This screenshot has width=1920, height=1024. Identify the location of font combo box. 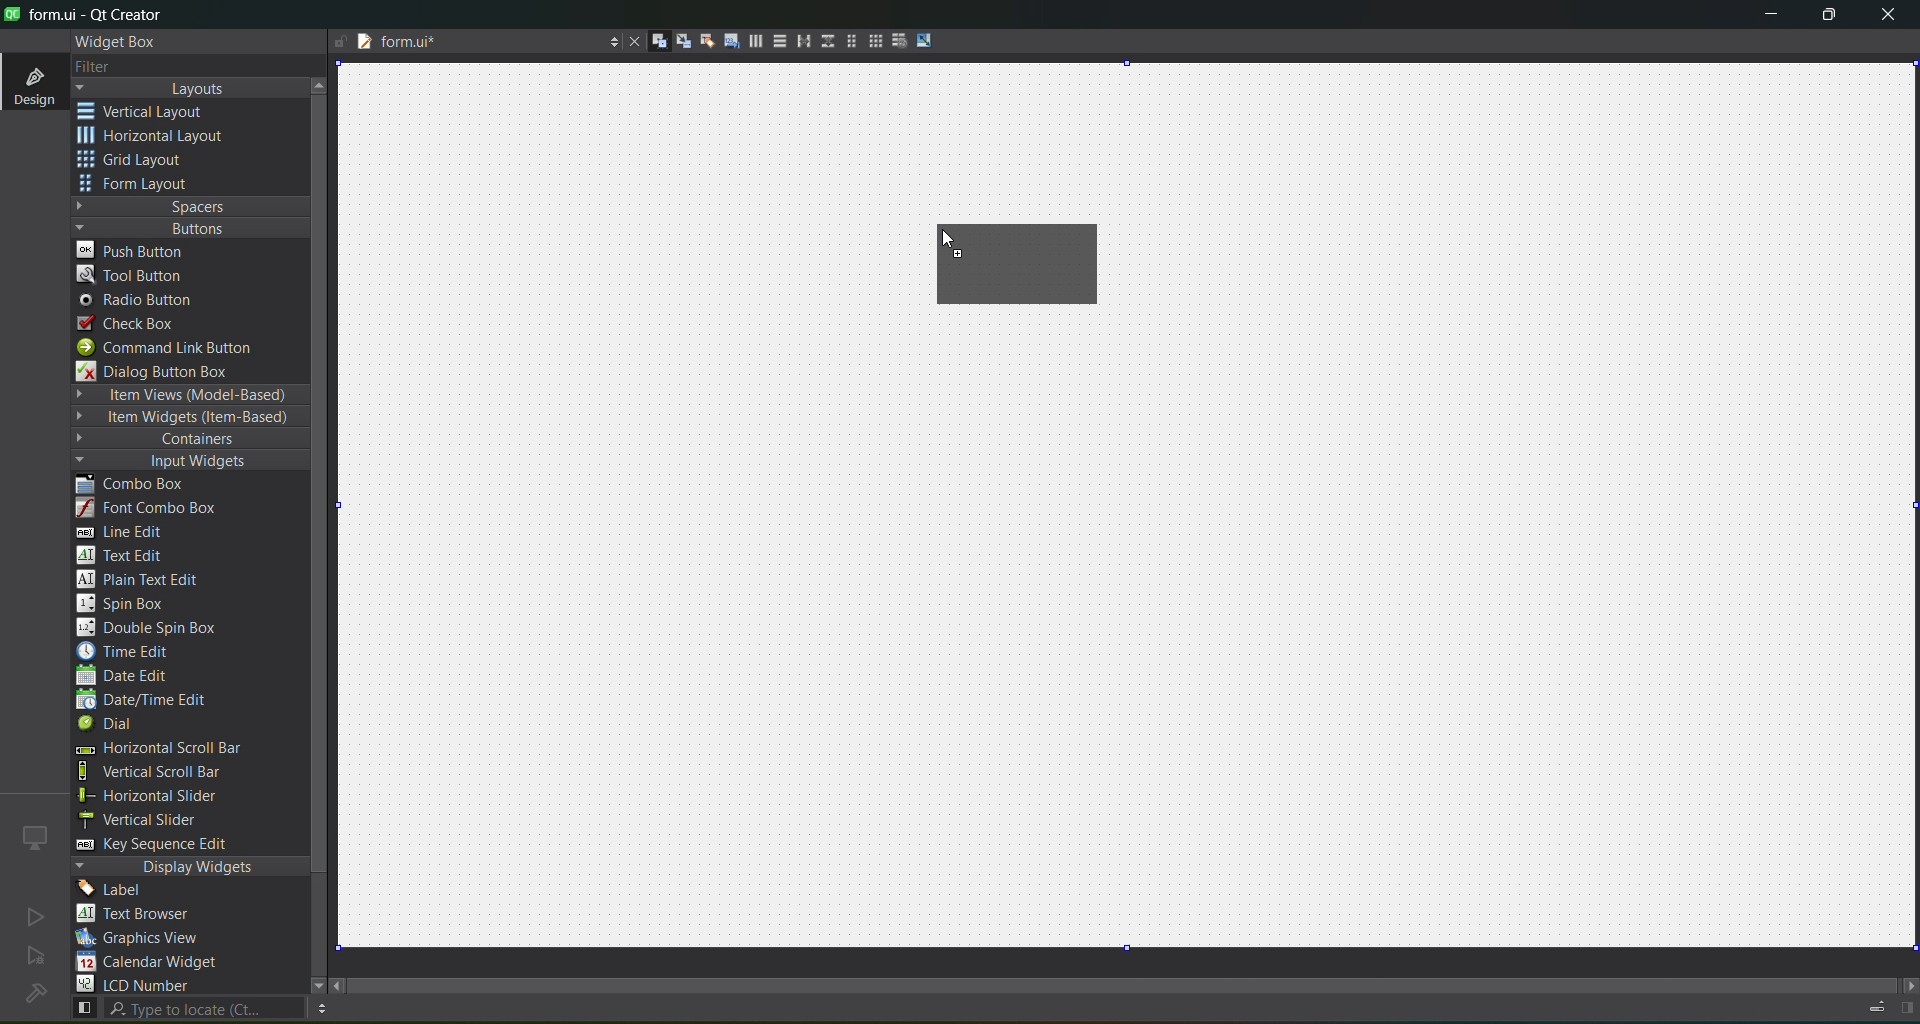
(154, 509).